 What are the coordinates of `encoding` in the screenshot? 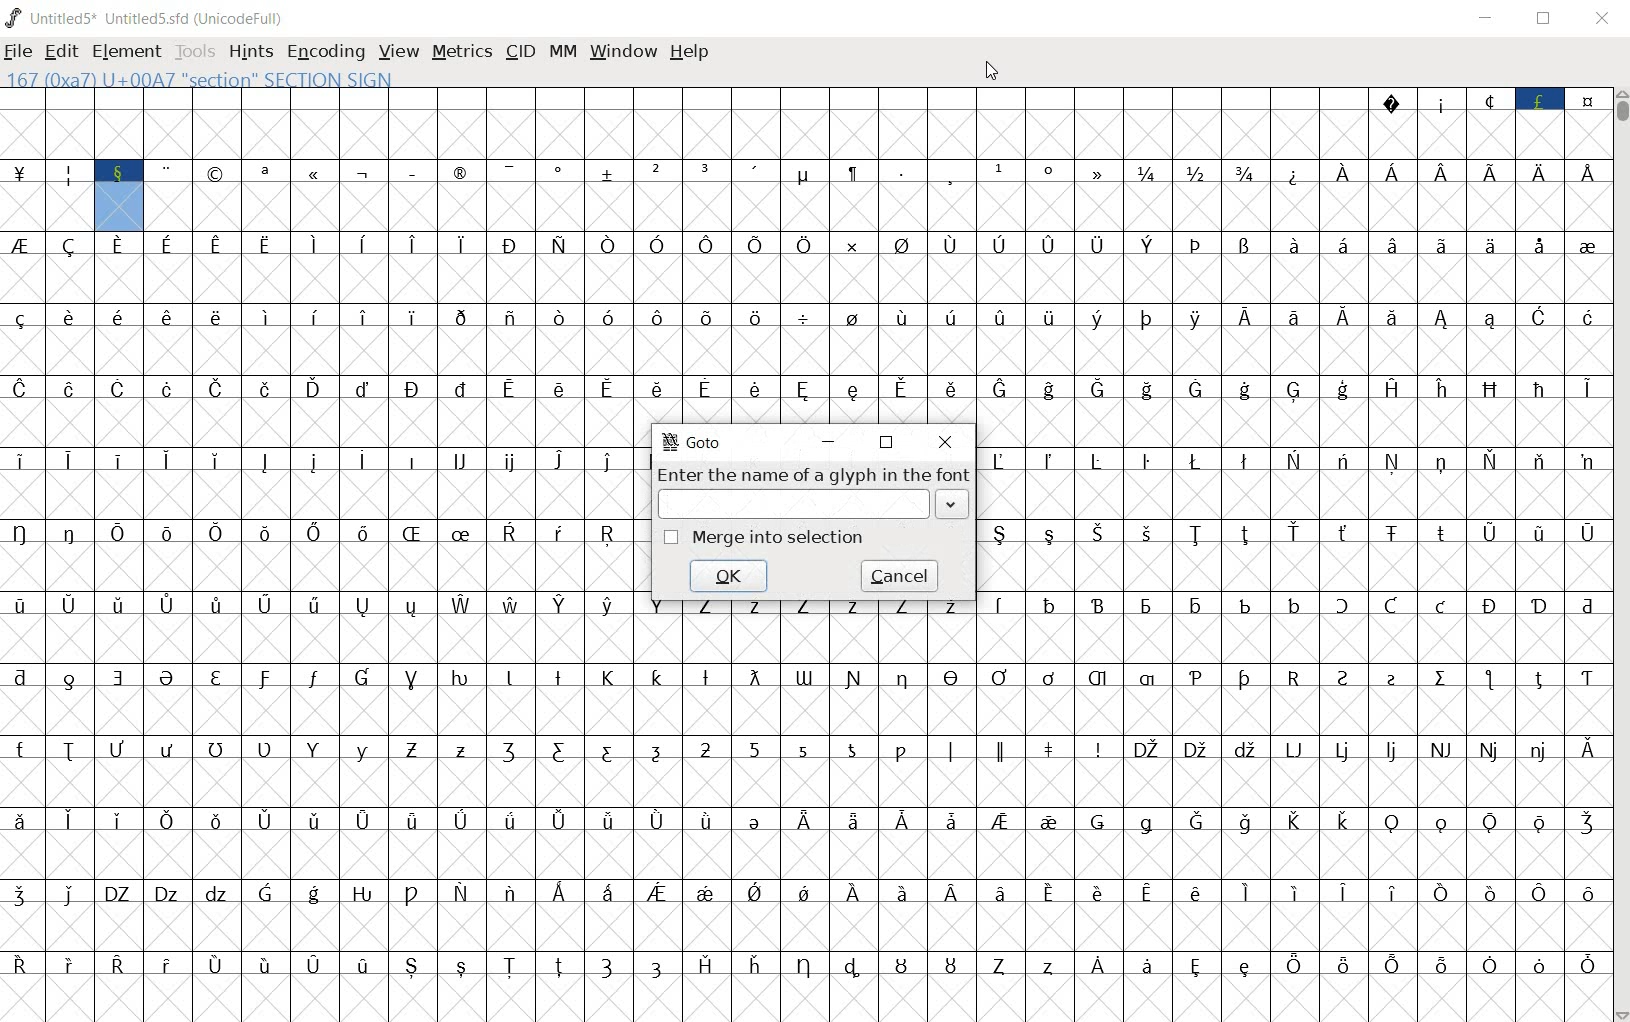 It's located at (325, 50).